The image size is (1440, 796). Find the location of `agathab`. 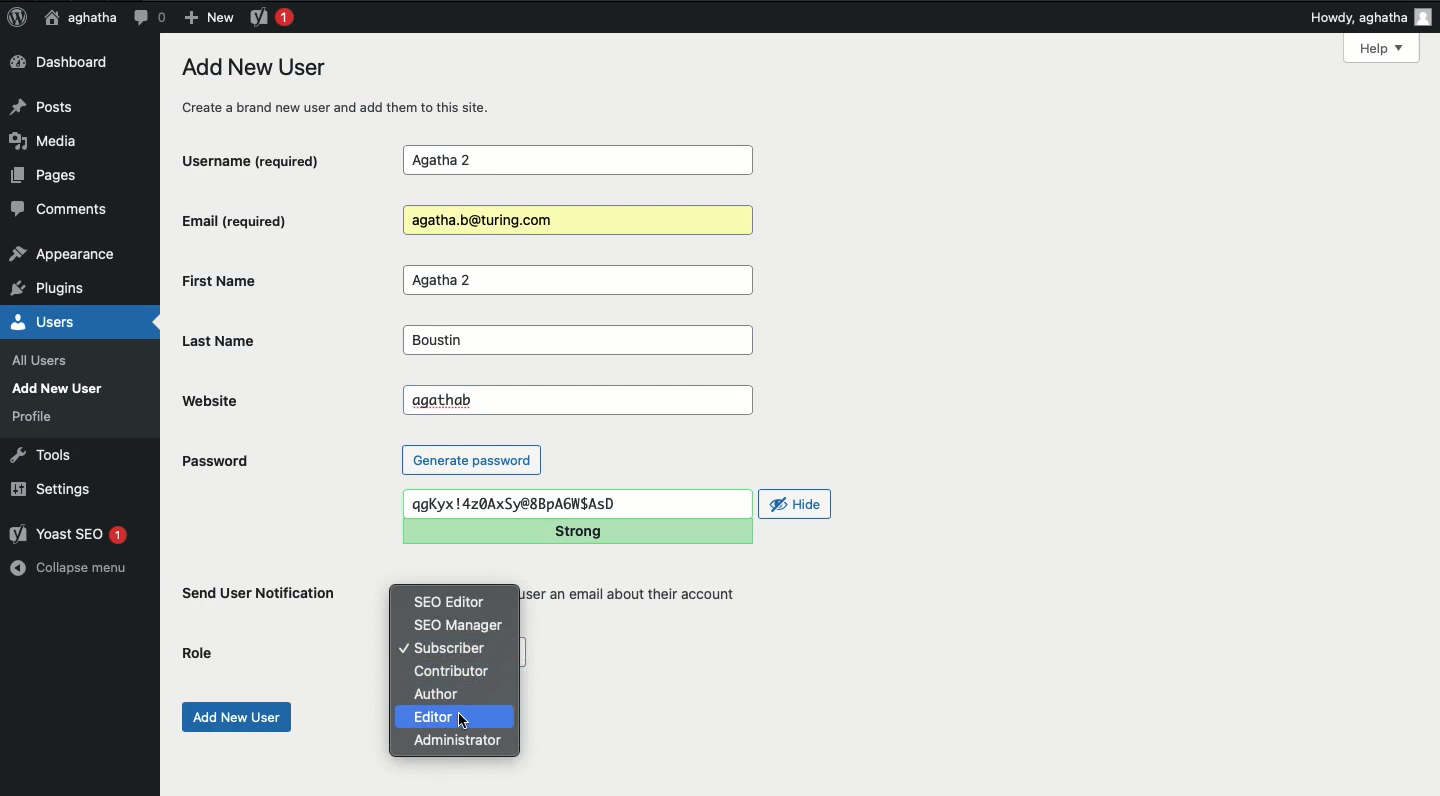

agathab is located at coordinates (579, 400).